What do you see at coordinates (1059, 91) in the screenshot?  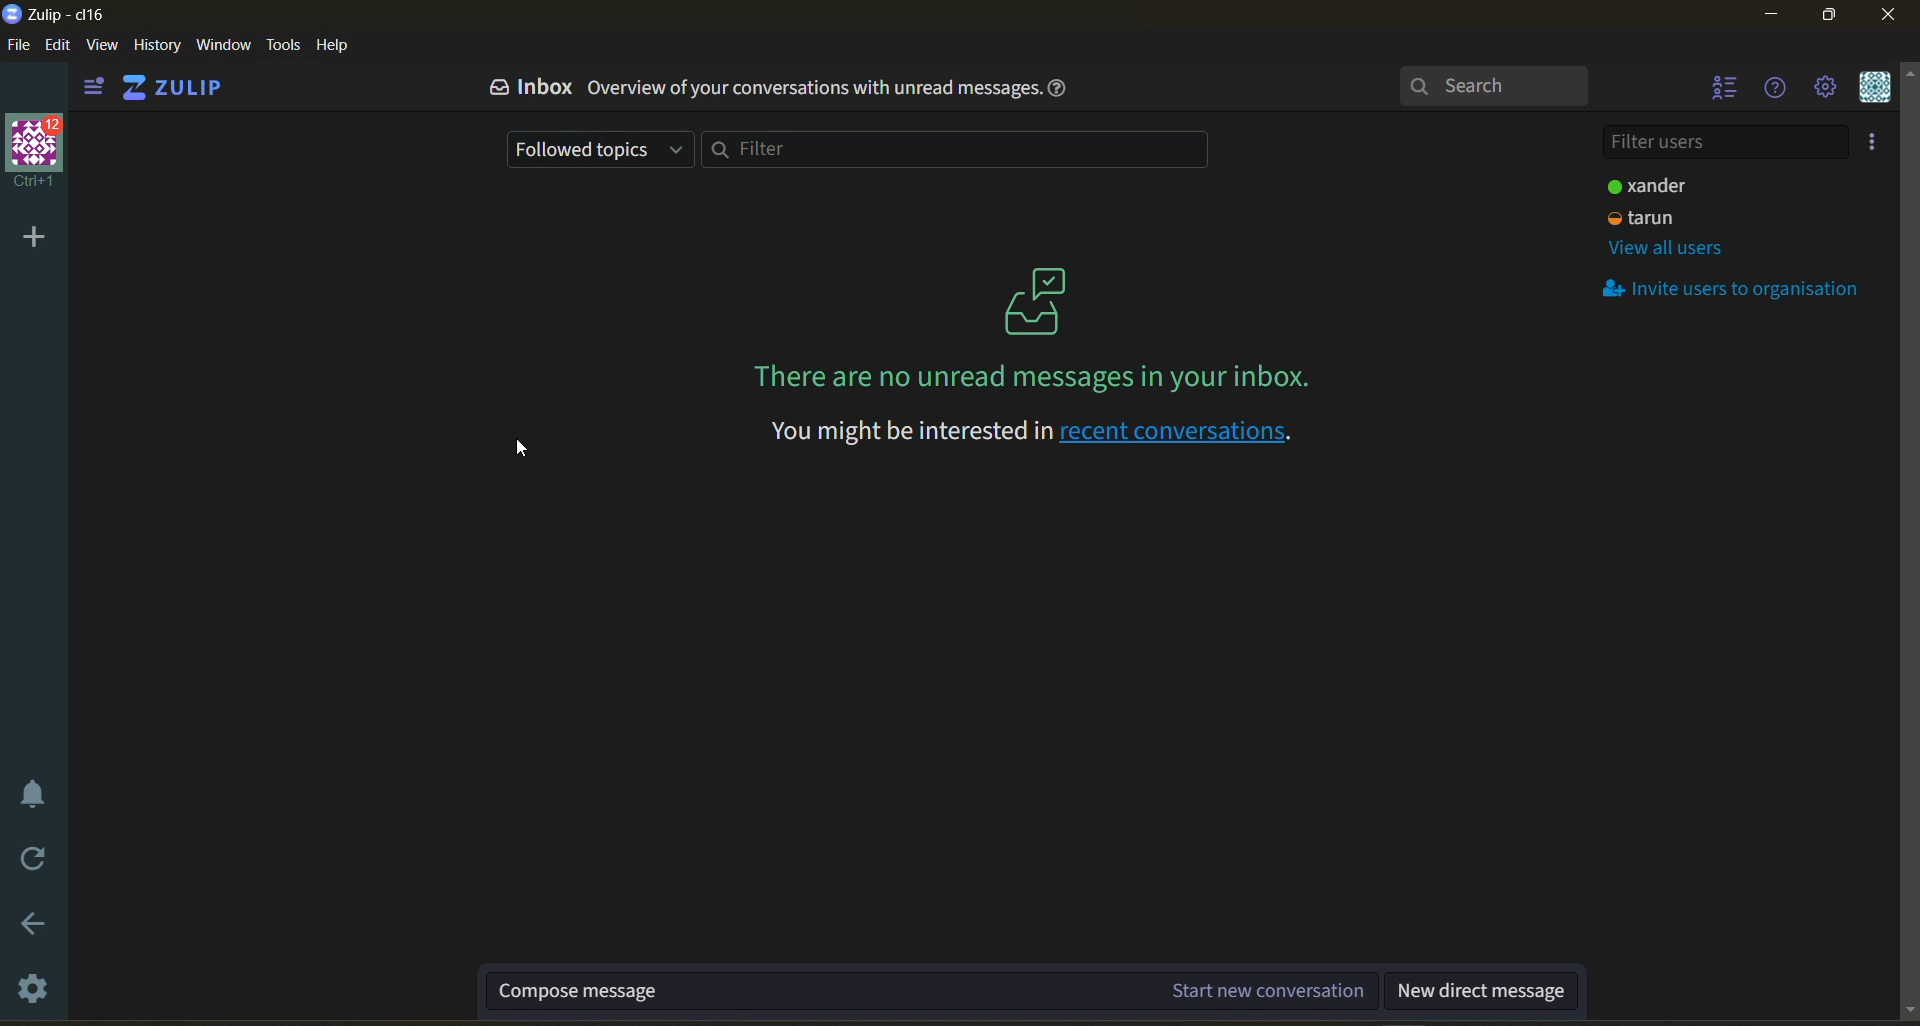 I see `help` at bounding box center [1059, 91].